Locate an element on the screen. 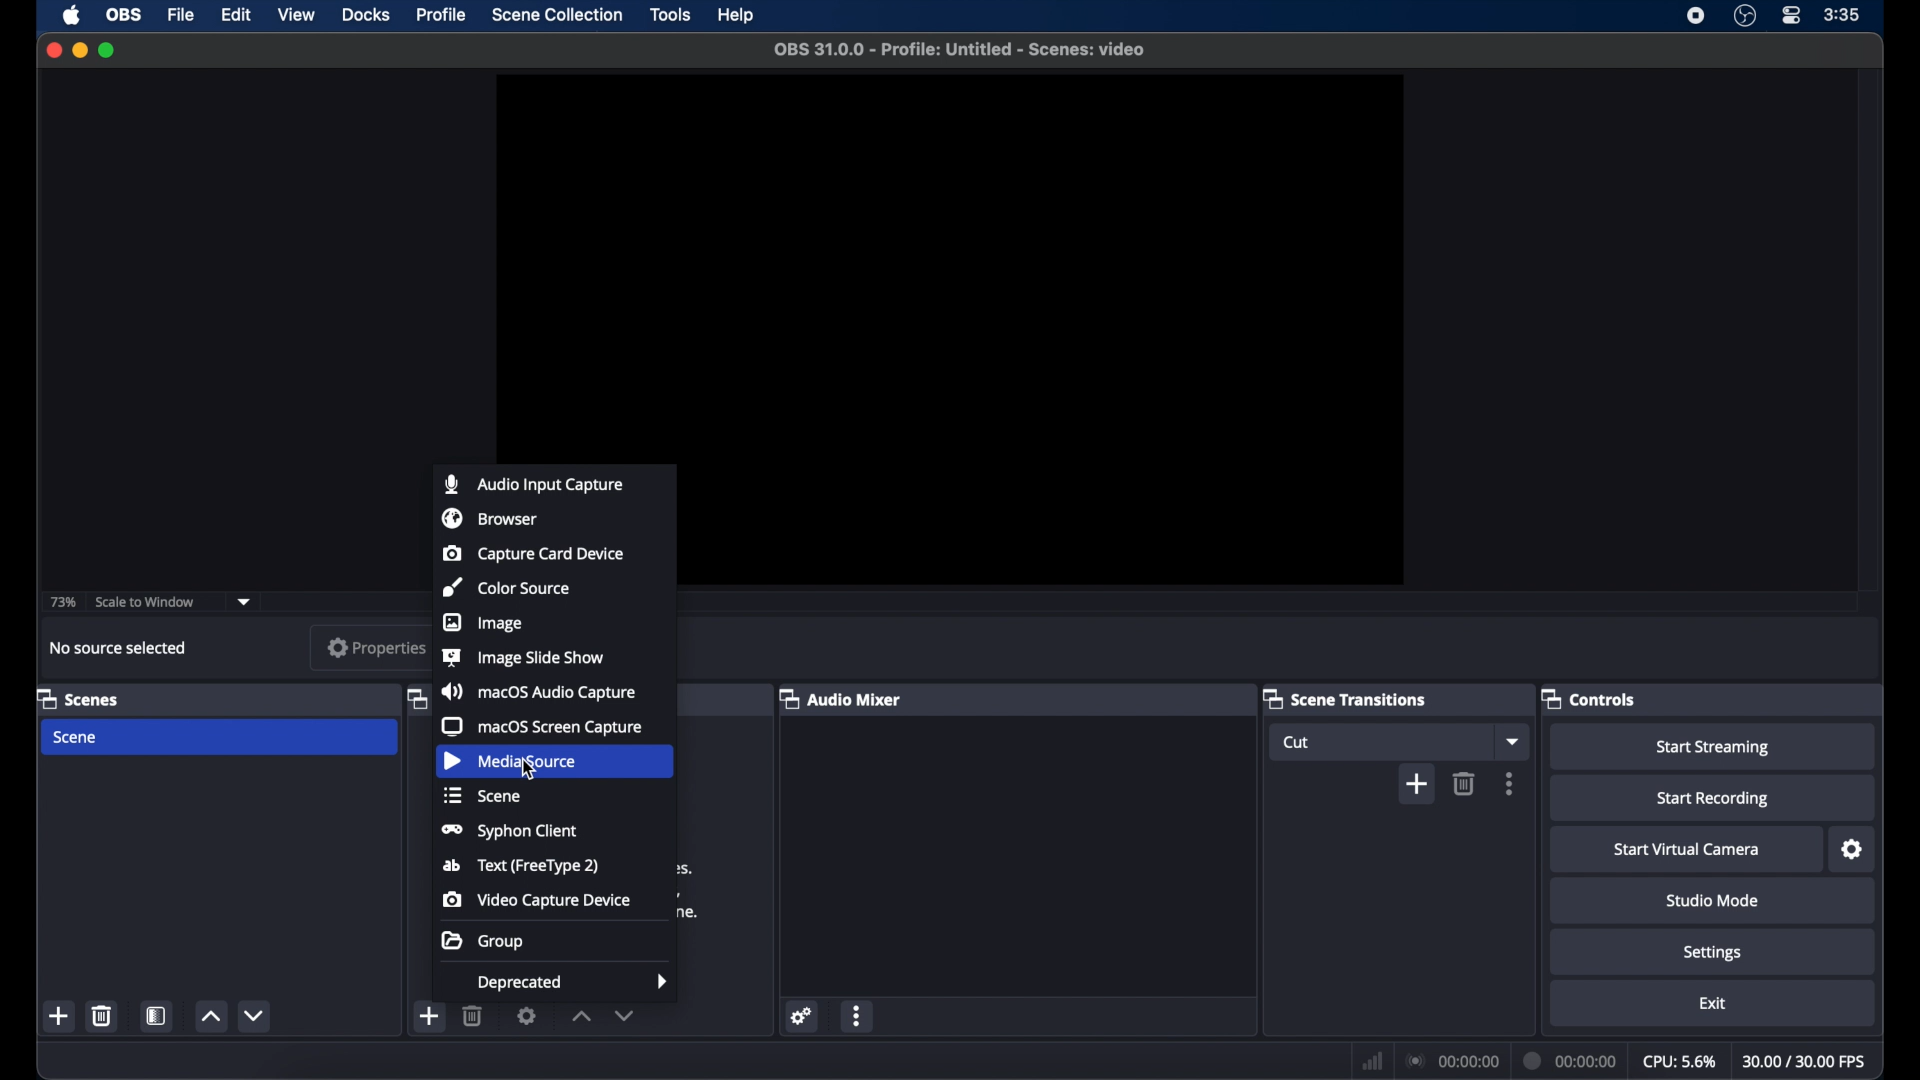  audio input capture is located at coordinates (530, 483).